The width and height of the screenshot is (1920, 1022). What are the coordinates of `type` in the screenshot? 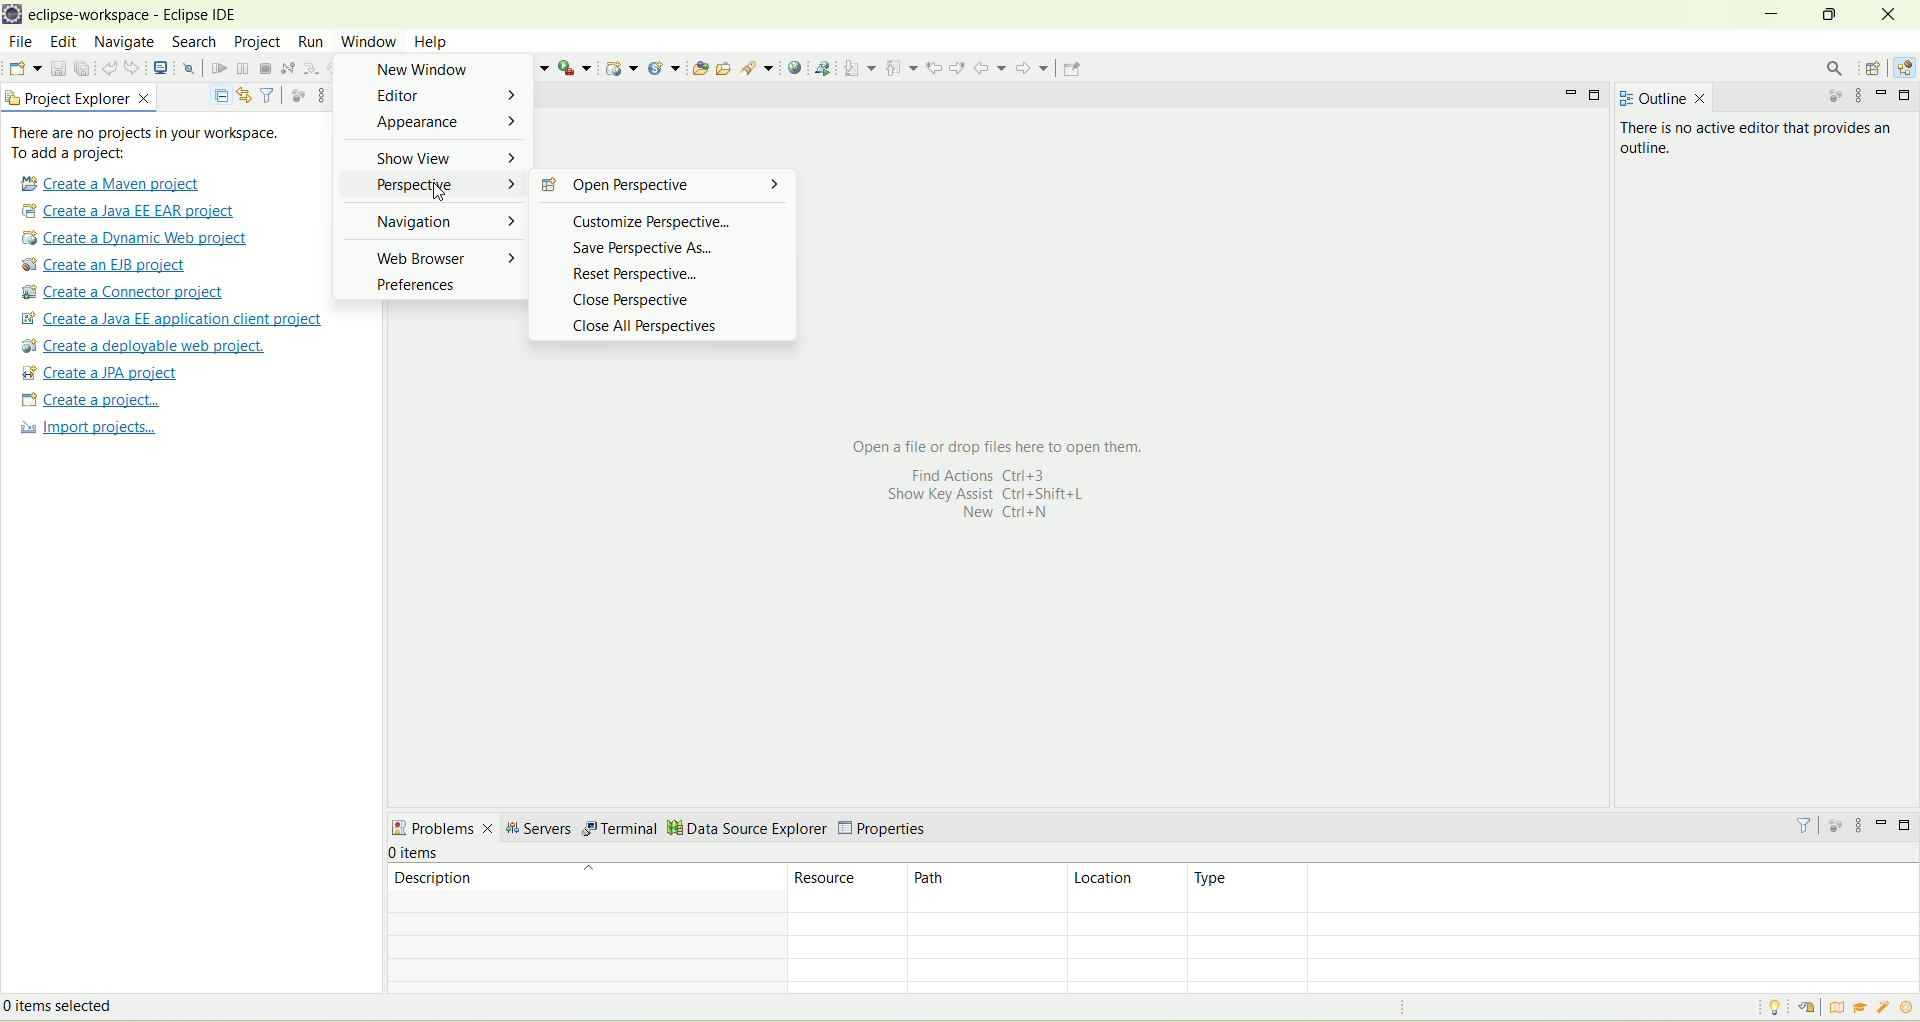 It's located at (1555, 887).